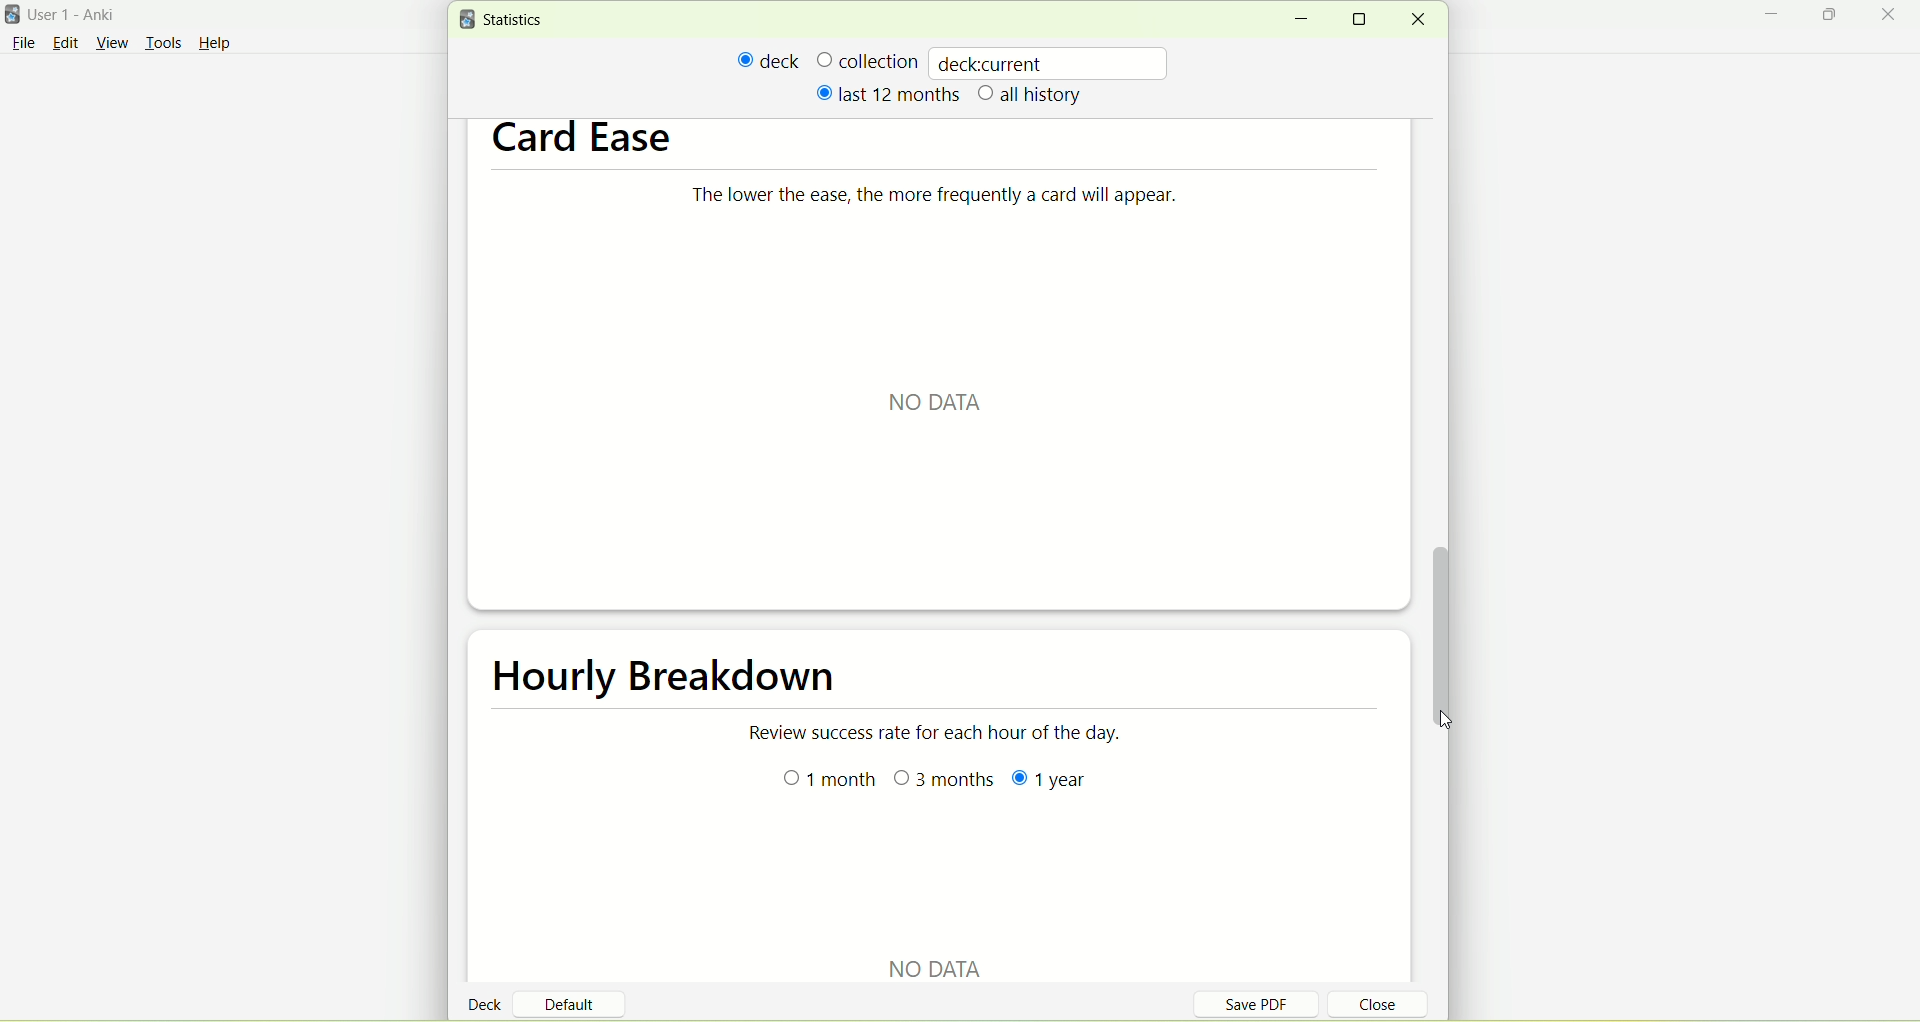 The height and width of the screenshot is (1022, 1920). I want to click on edit, so click(65, 42).